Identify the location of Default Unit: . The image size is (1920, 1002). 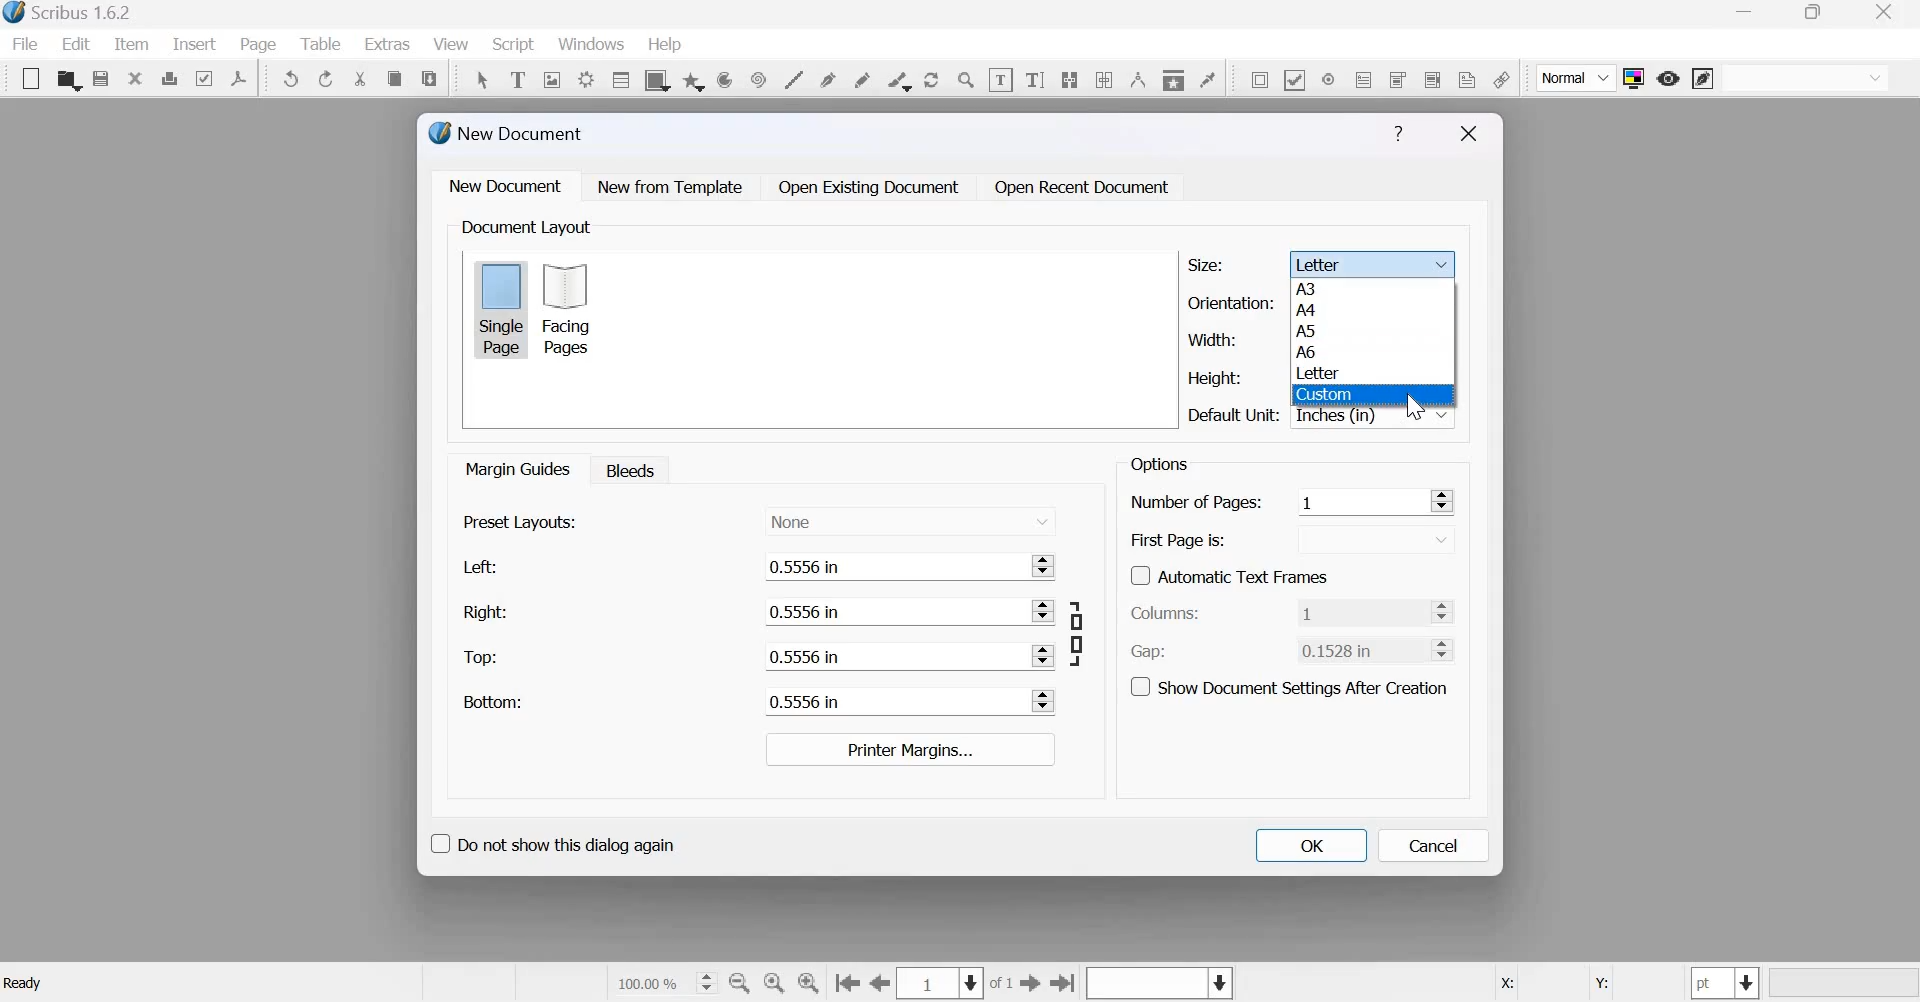
(1234, 416).